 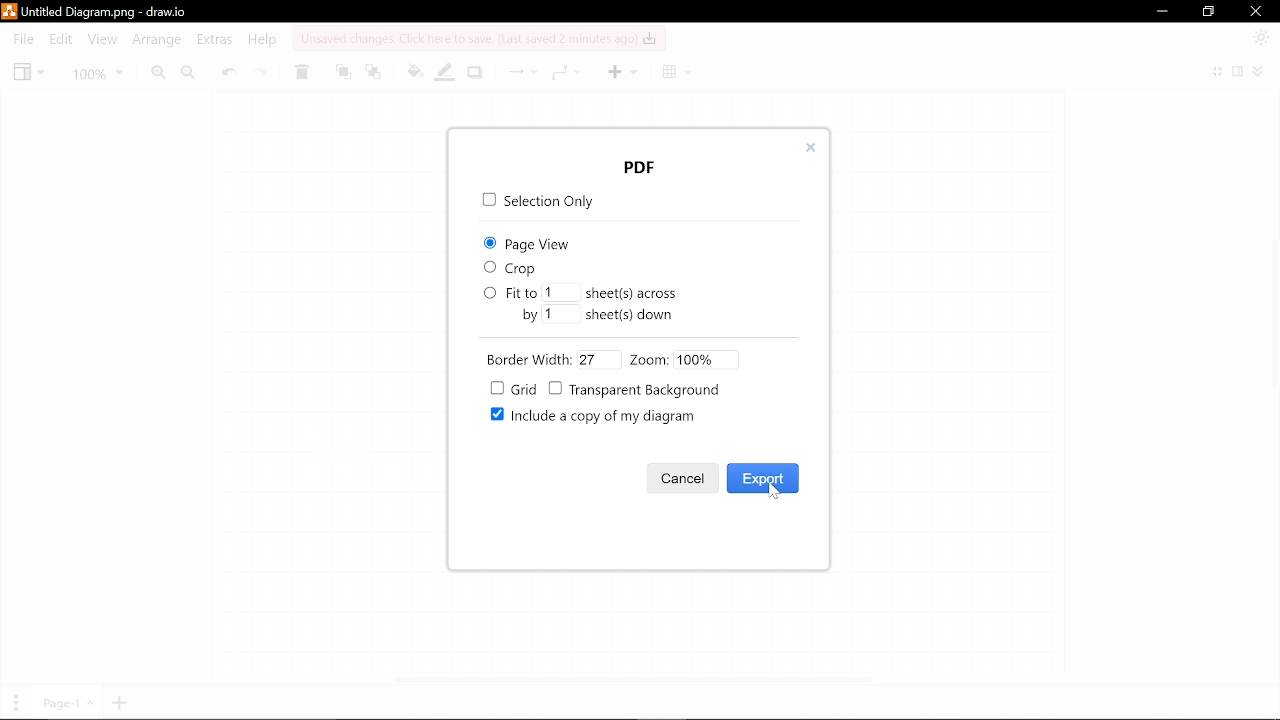 I want to click on Crop, so click(x=513, y=268).